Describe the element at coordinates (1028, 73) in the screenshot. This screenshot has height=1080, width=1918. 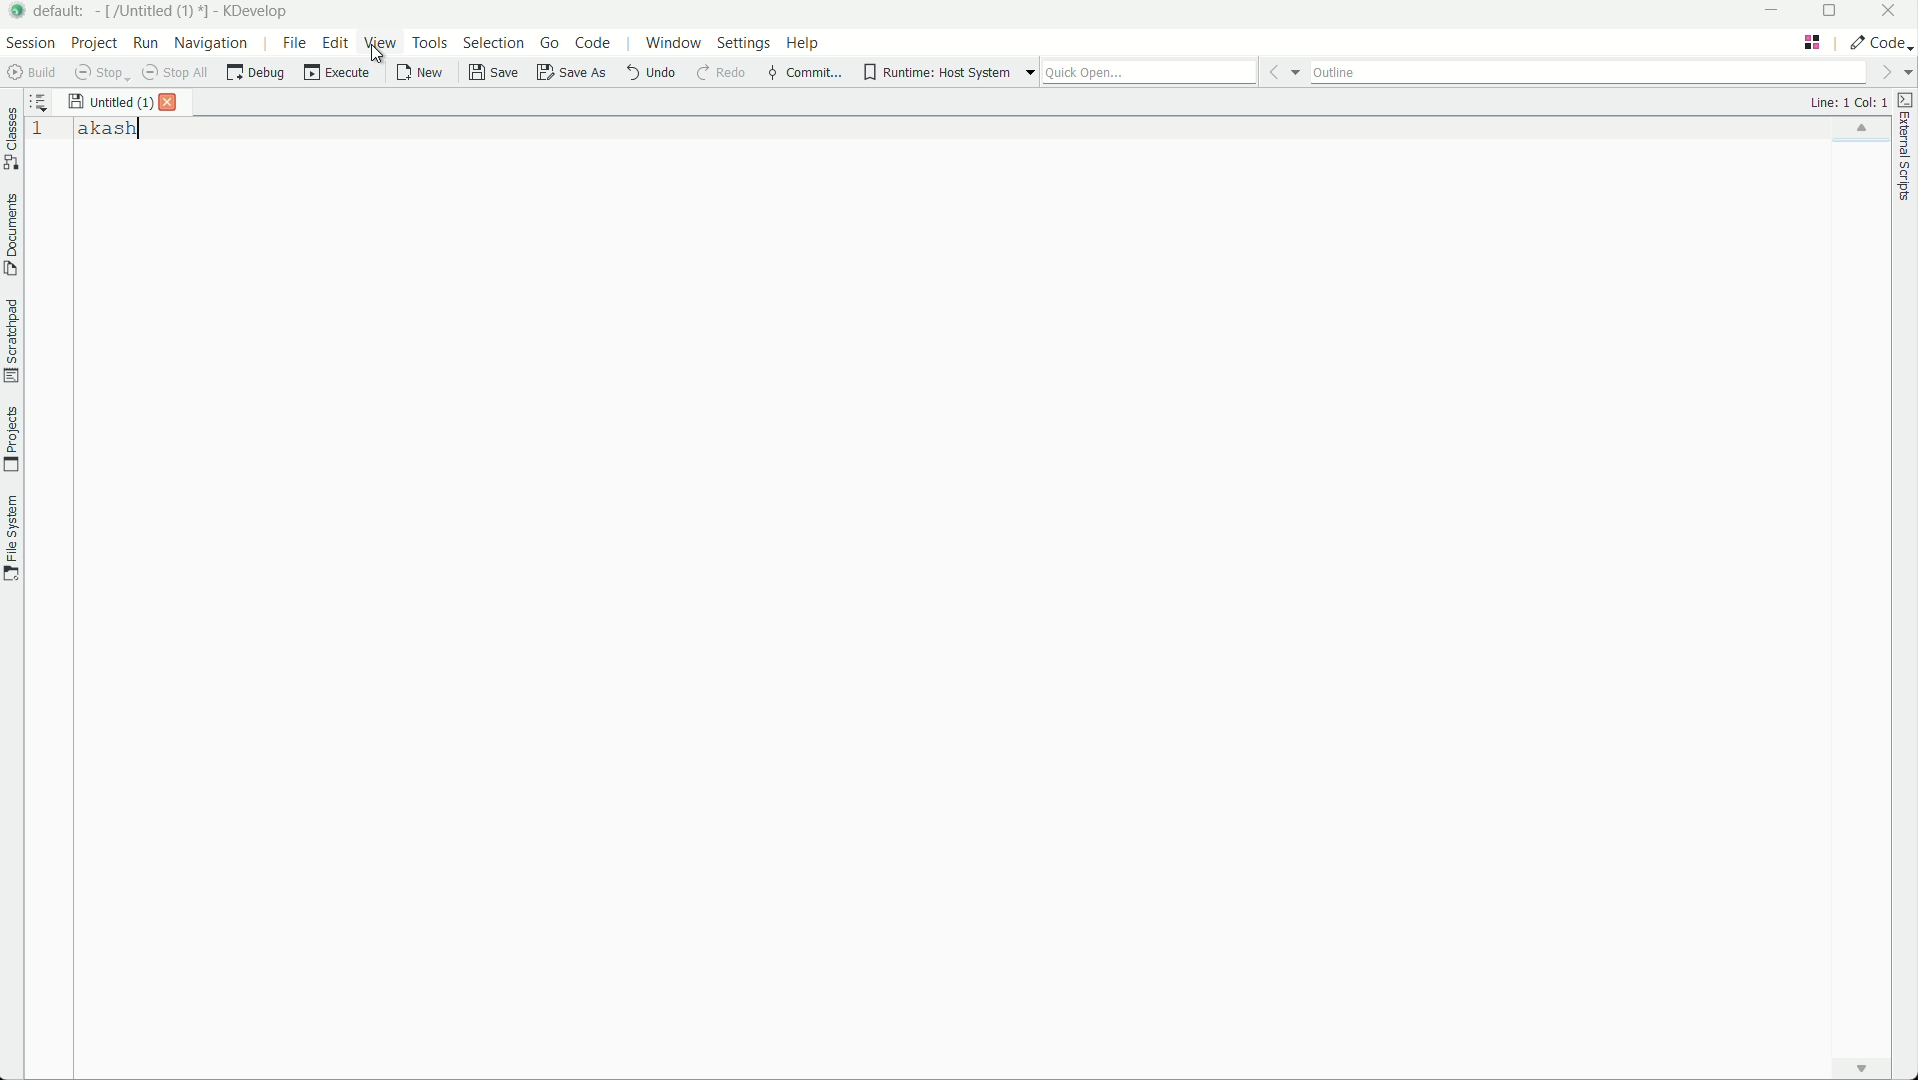
I see `more options` at that location.